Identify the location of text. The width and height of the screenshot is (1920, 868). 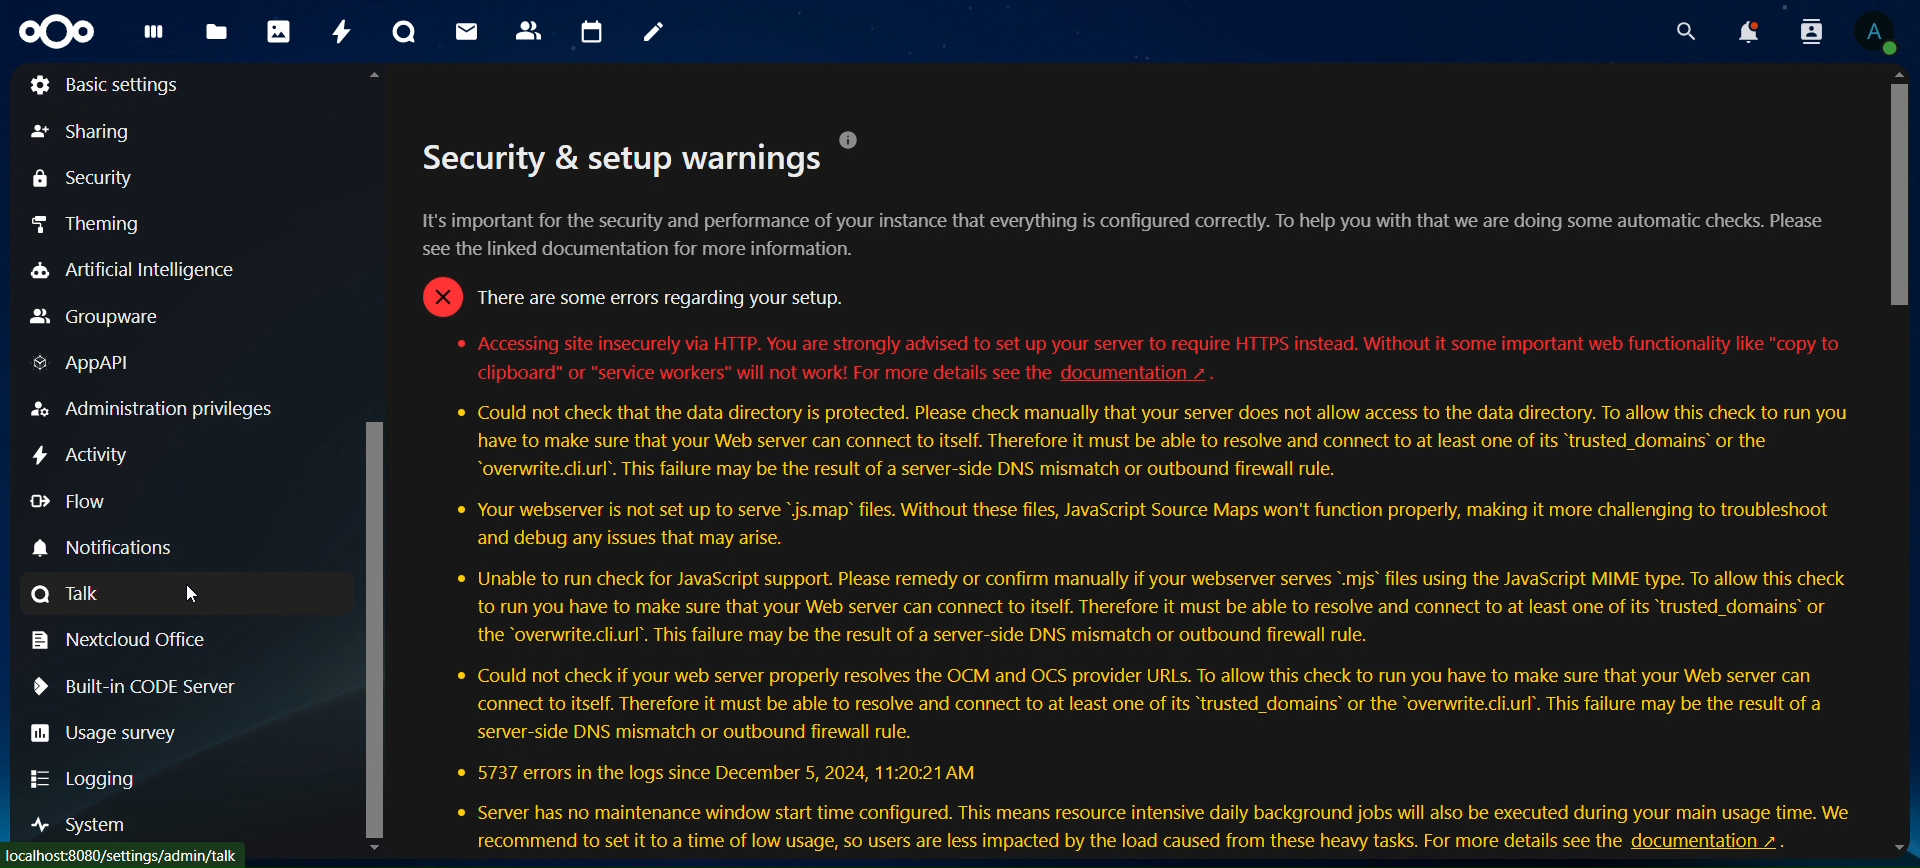
(1140, 613).